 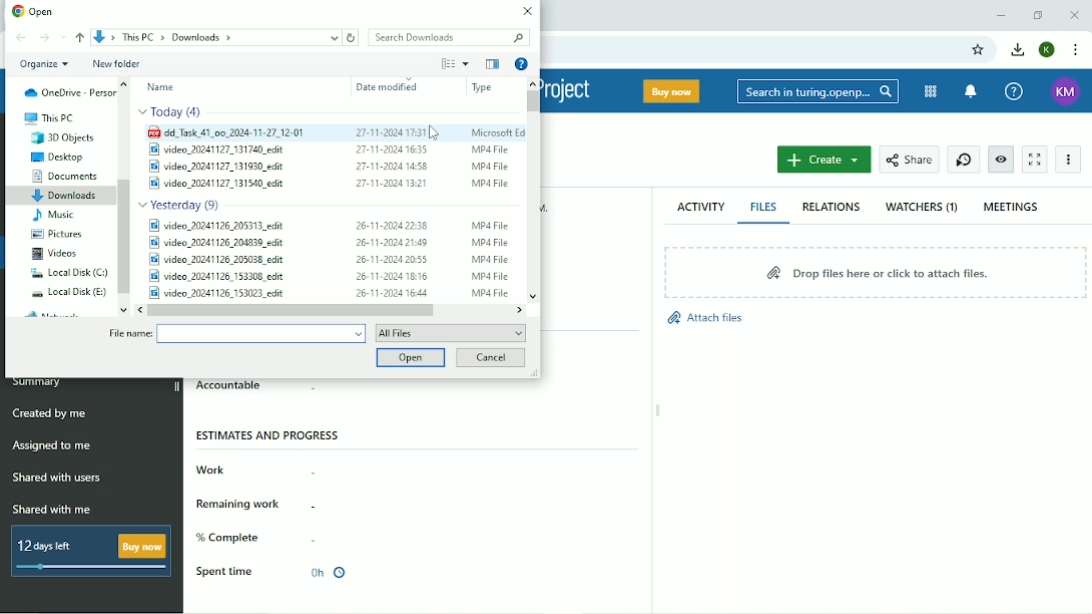 What do you see at coordinates (43, 65) in the screenshot?
I see `Organize` at bounding box center [43, 65].